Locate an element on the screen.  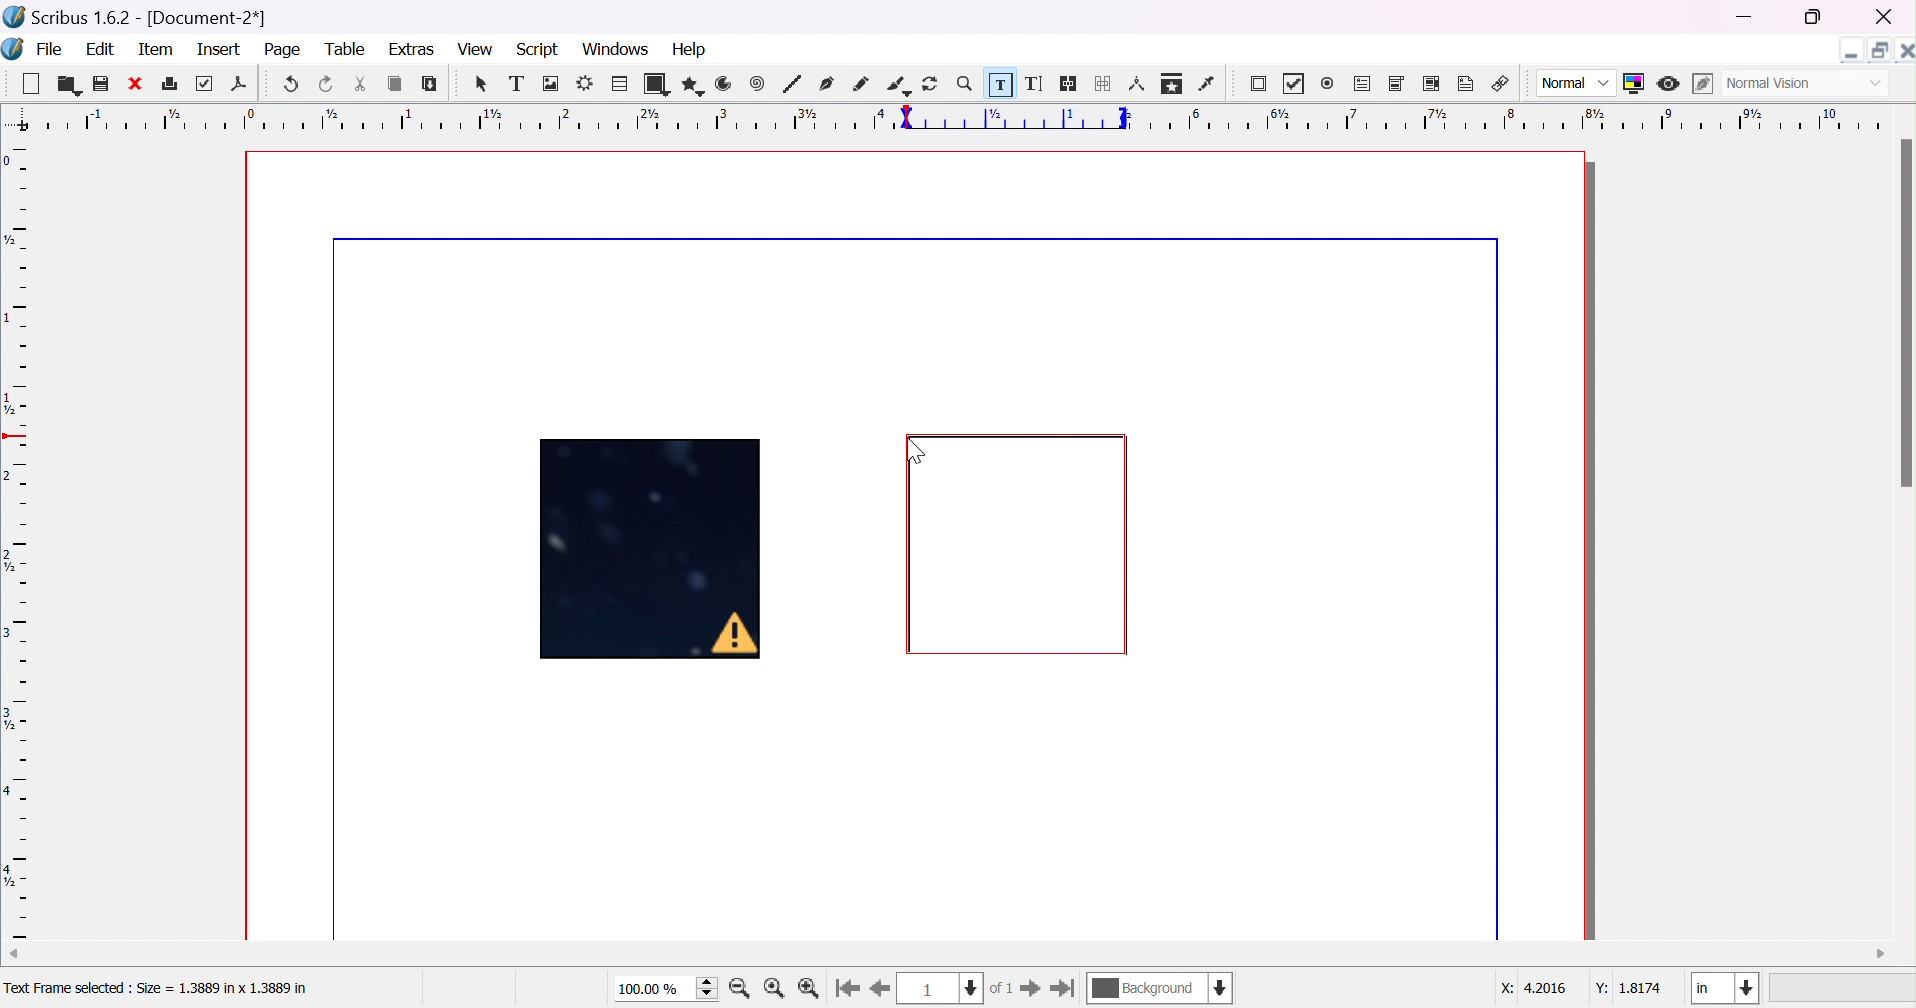
page is located at coordinates (287, 51).